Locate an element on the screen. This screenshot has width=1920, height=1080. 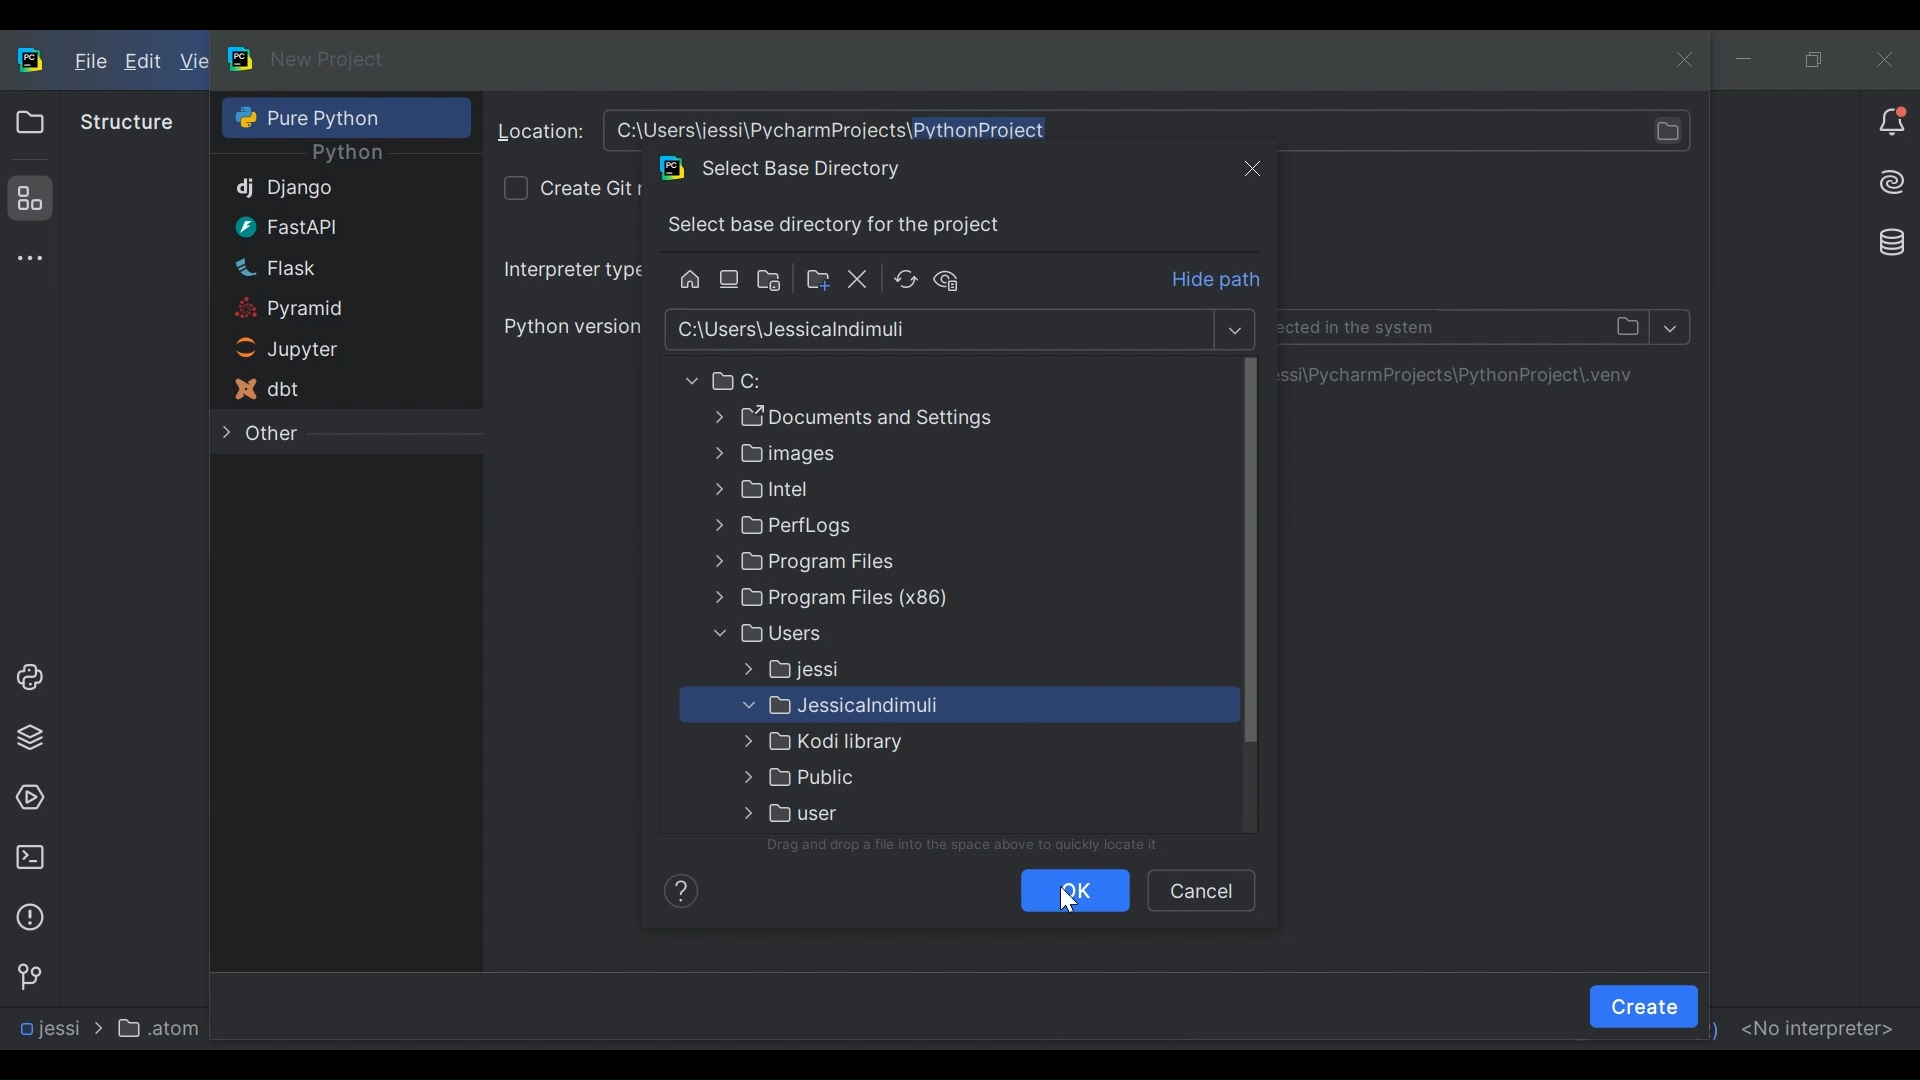
<No interpreter> is located at coordinates (1816, 1026).